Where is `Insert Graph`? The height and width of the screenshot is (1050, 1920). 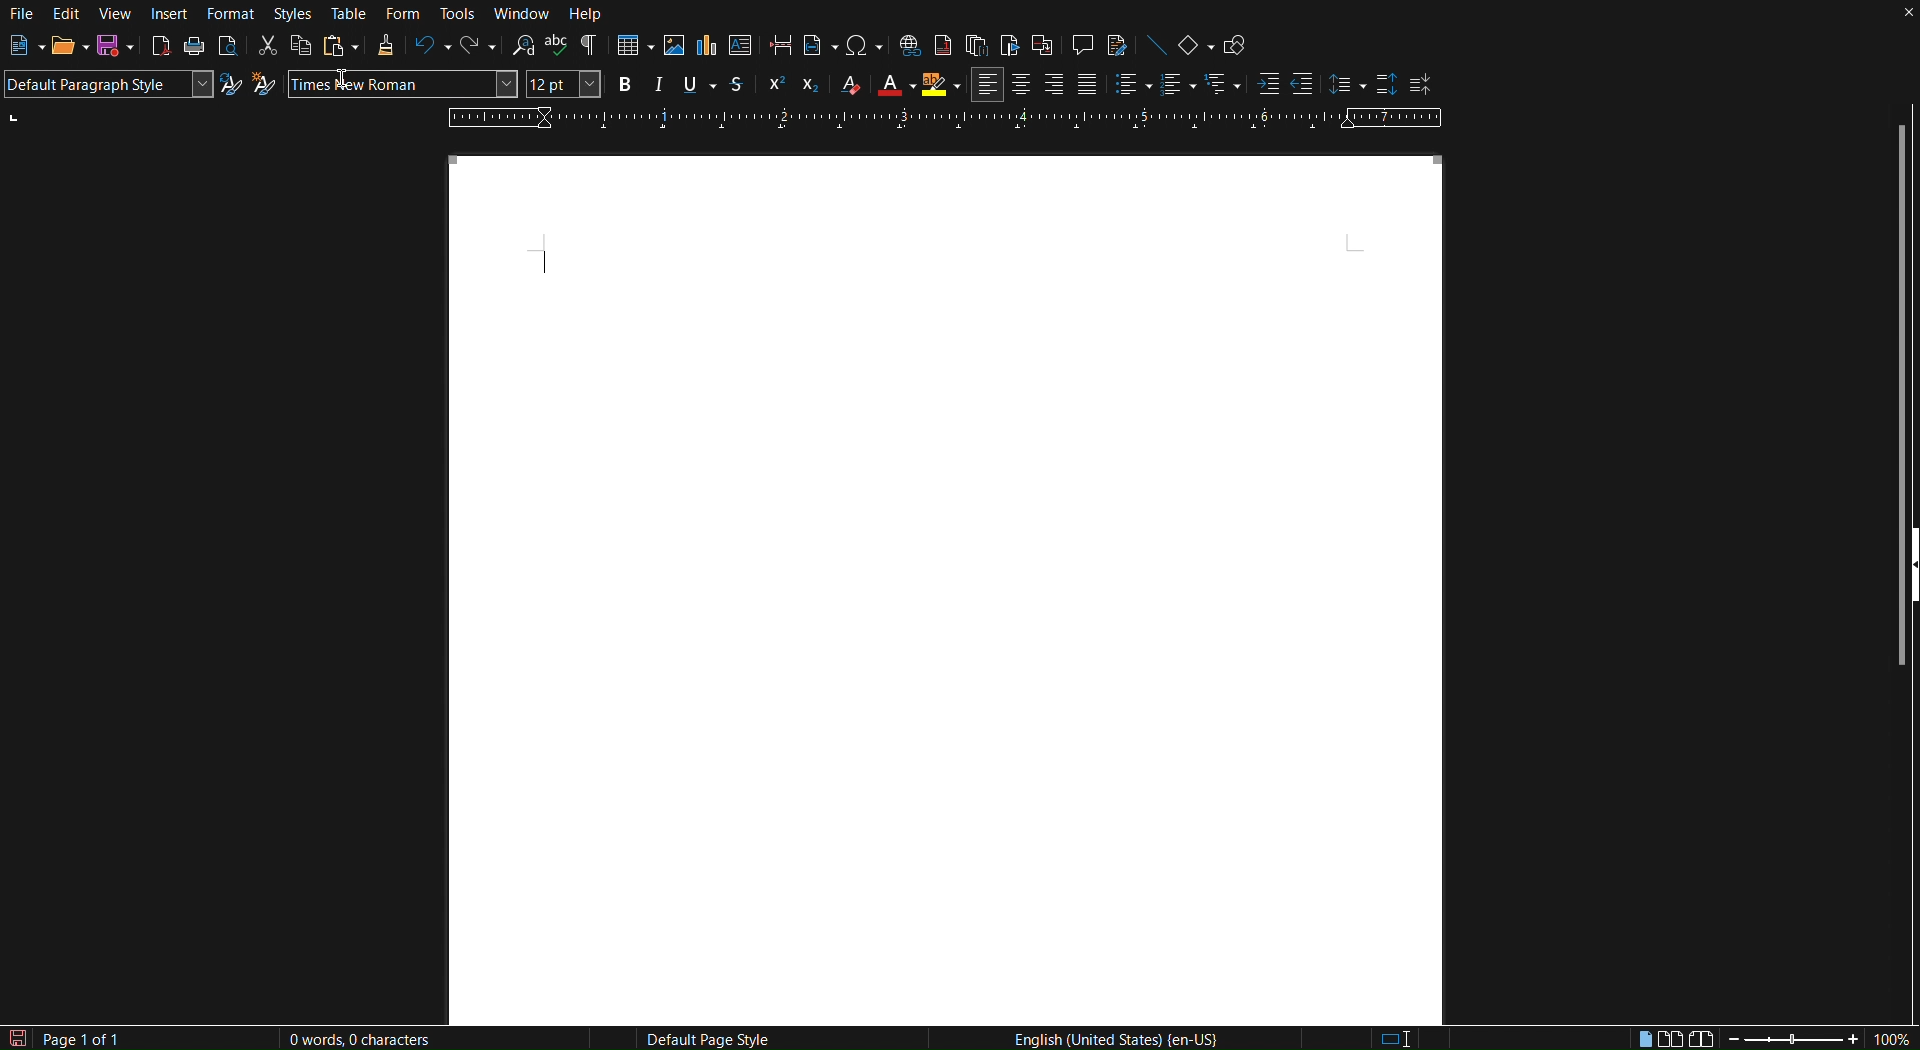 Insert Graph is located at coordinates (707, 45).